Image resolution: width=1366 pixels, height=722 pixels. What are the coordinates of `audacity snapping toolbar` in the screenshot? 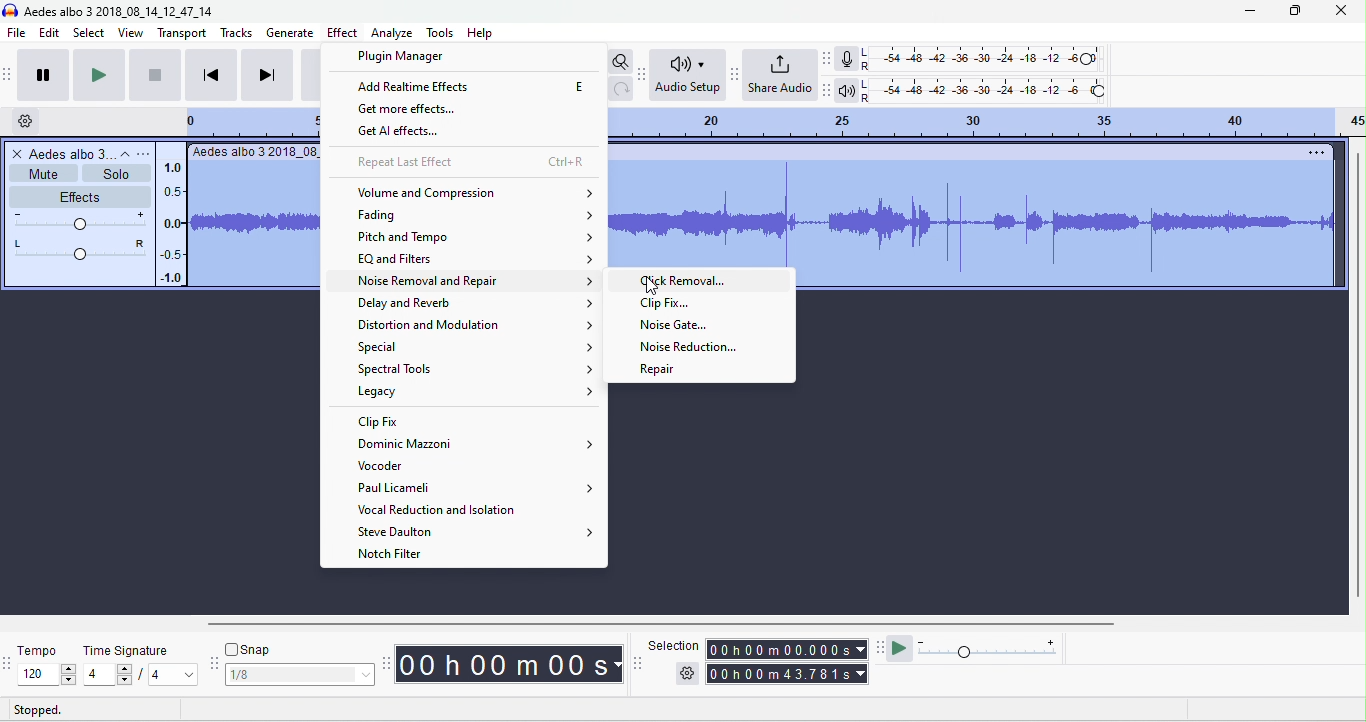 It's located at (215, 663).